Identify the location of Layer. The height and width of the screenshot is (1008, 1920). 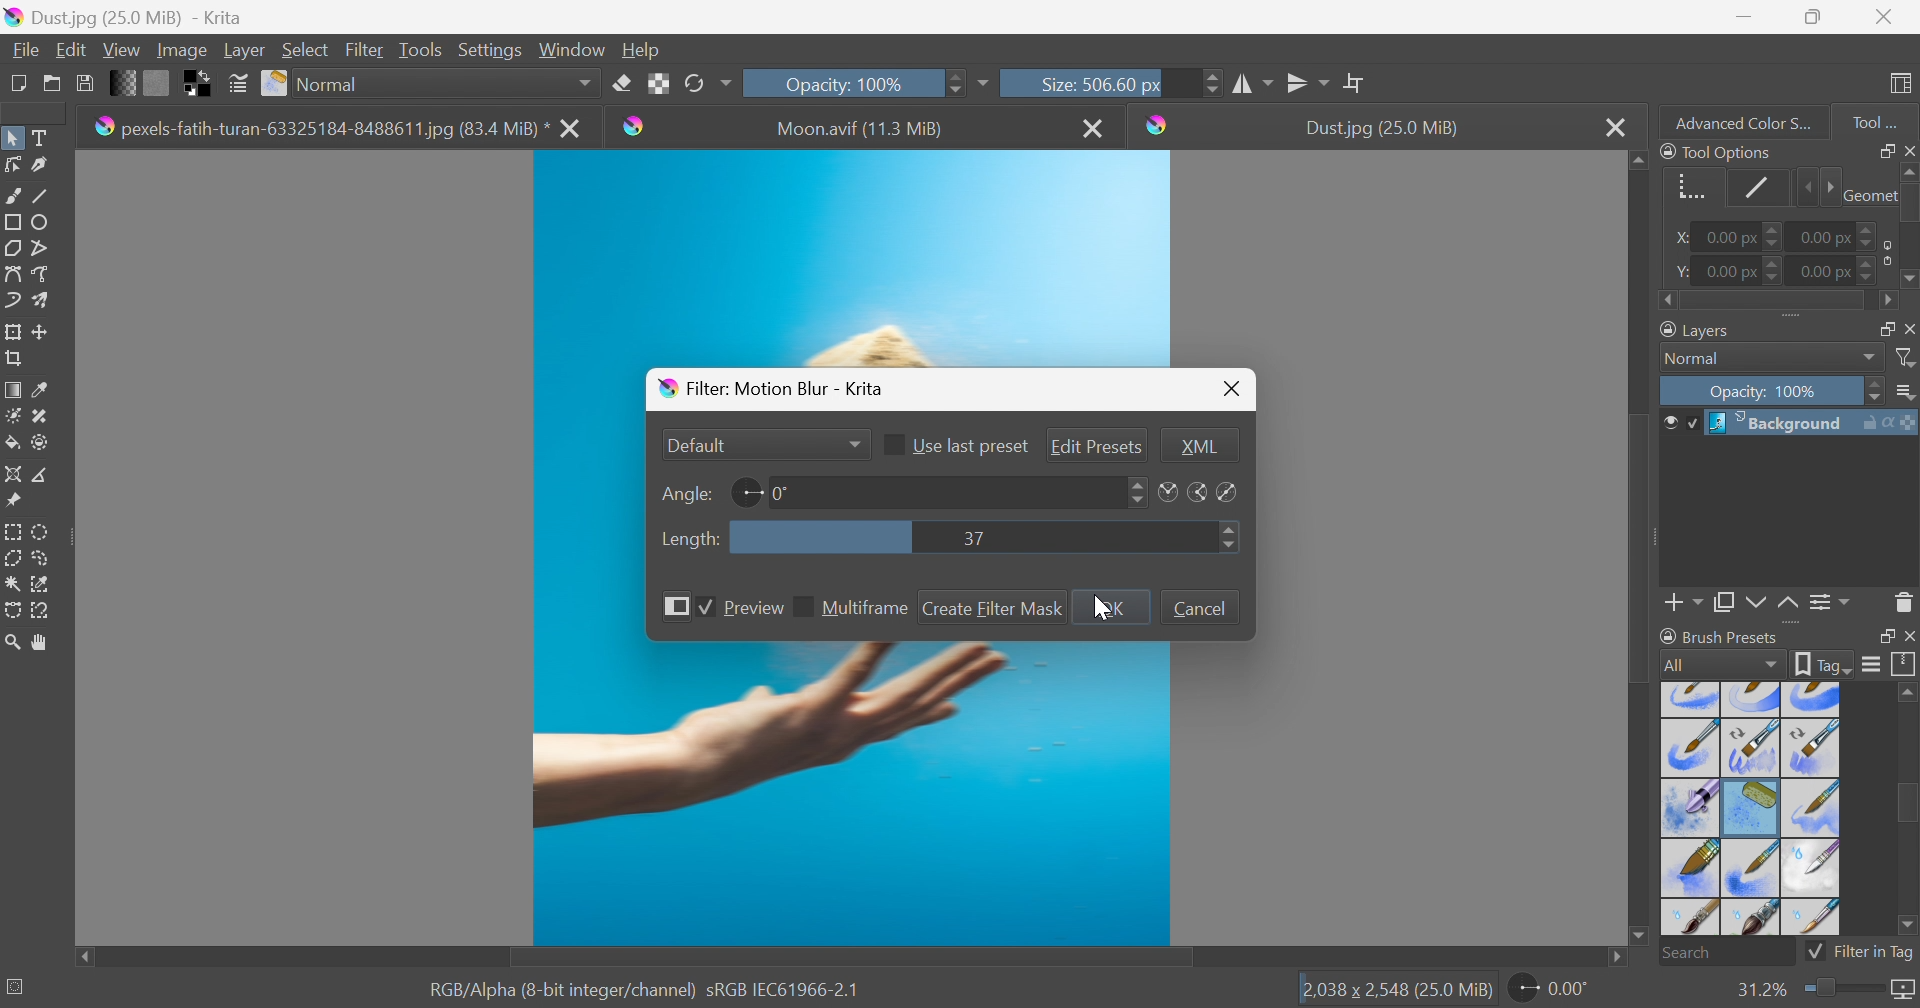
(244, 48).